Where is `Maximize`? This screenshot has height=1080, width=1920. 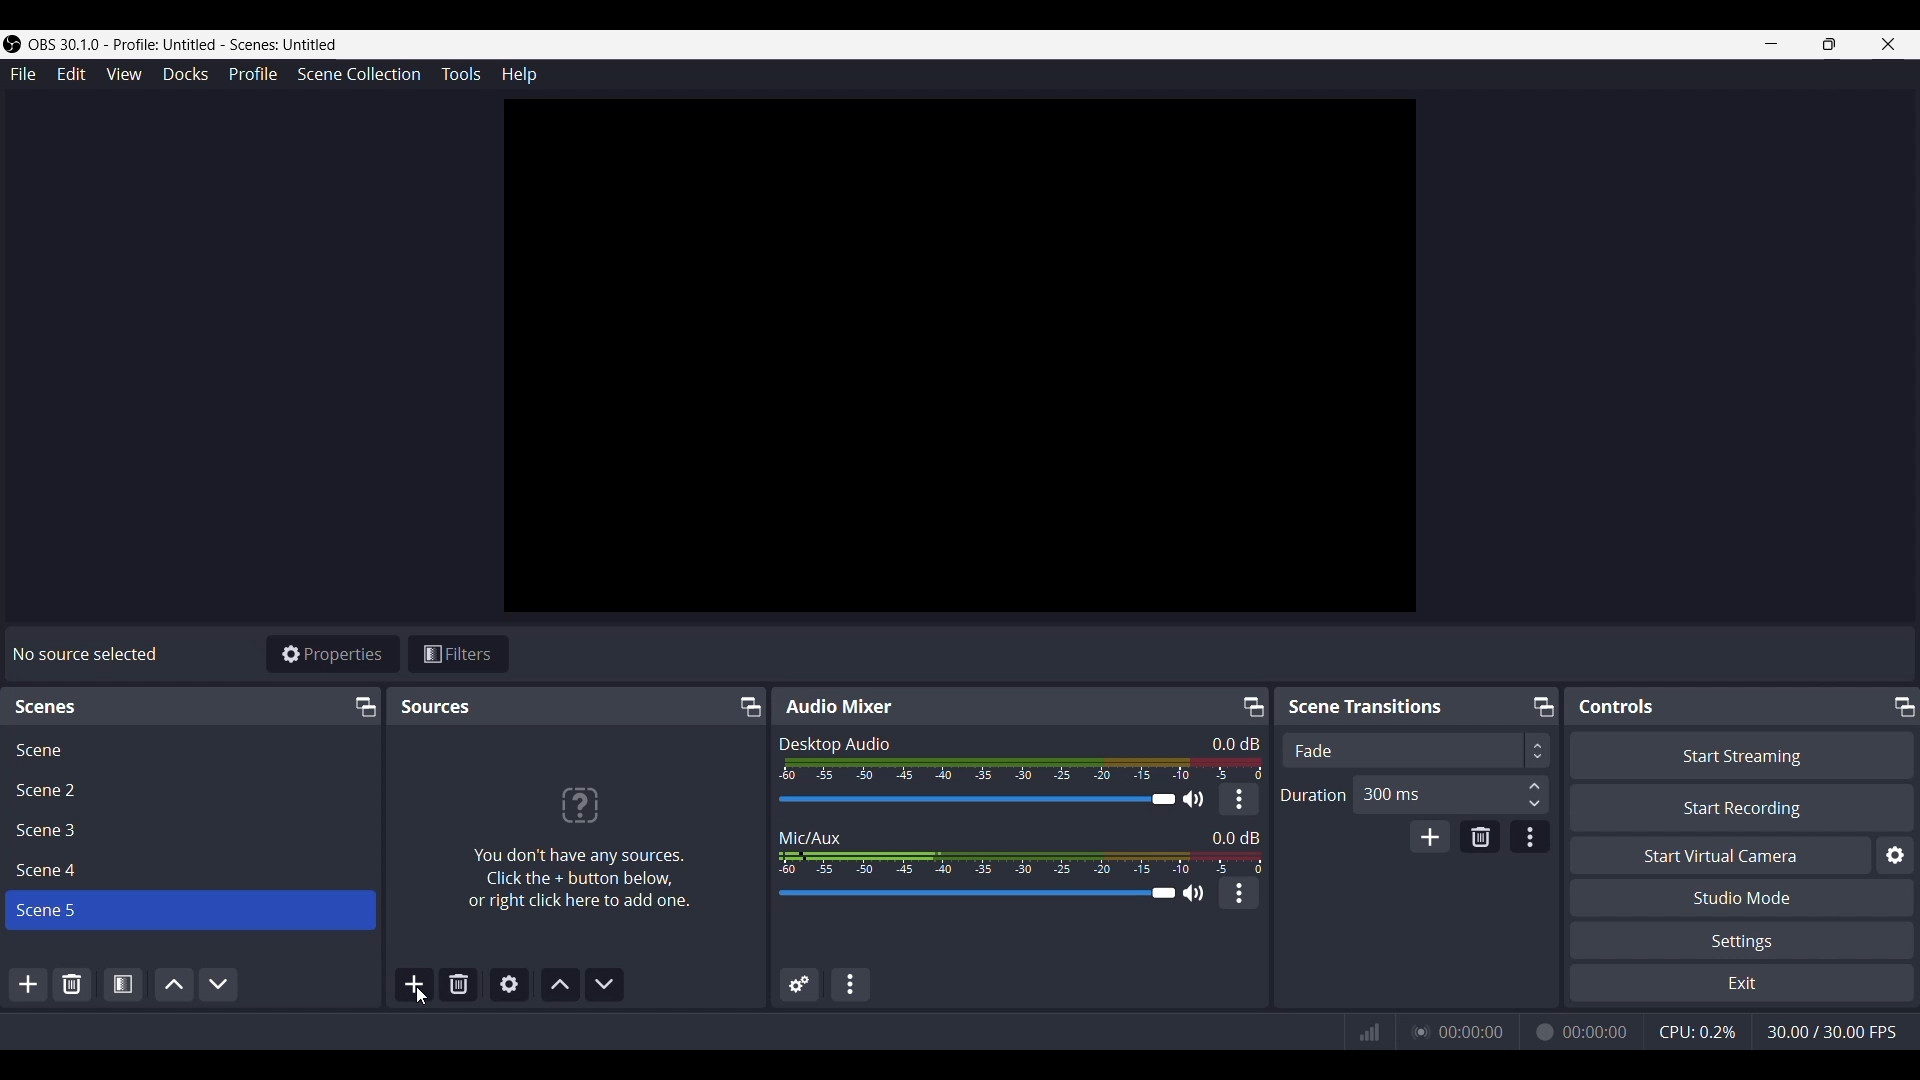 Maximize is located at coordinates (1251, 703).